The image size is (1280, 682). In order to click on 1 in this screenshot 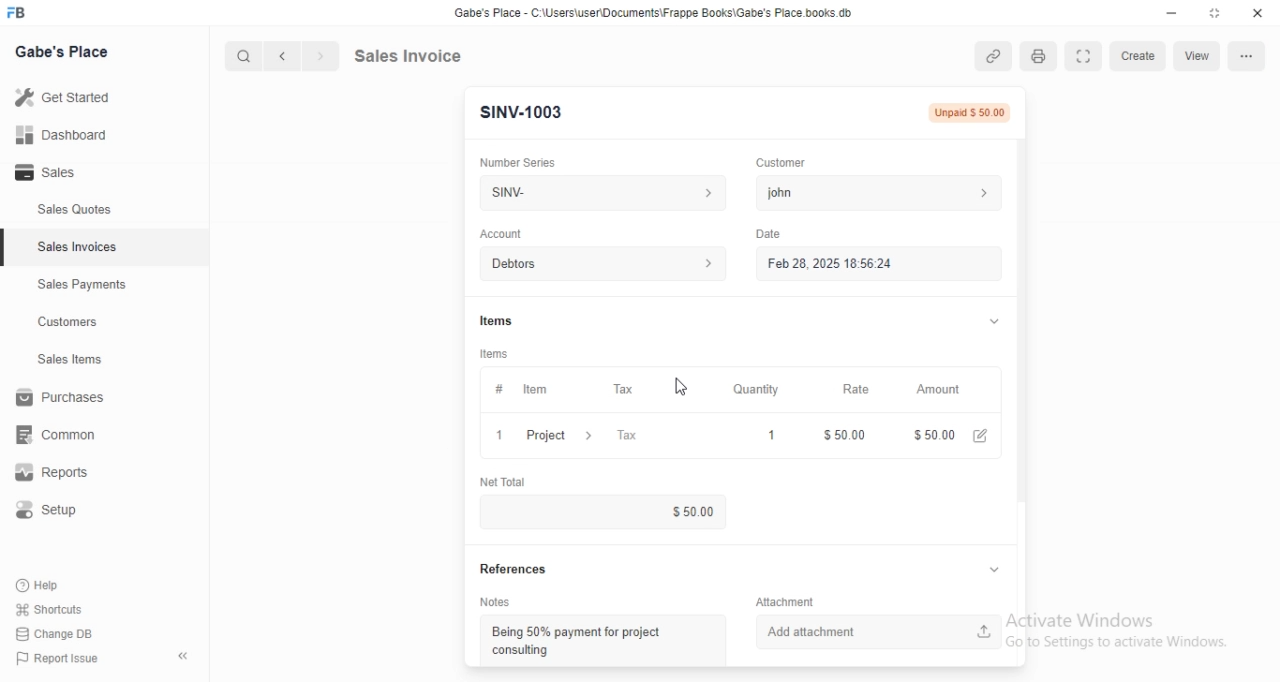, I will do `click(499, 435)`.